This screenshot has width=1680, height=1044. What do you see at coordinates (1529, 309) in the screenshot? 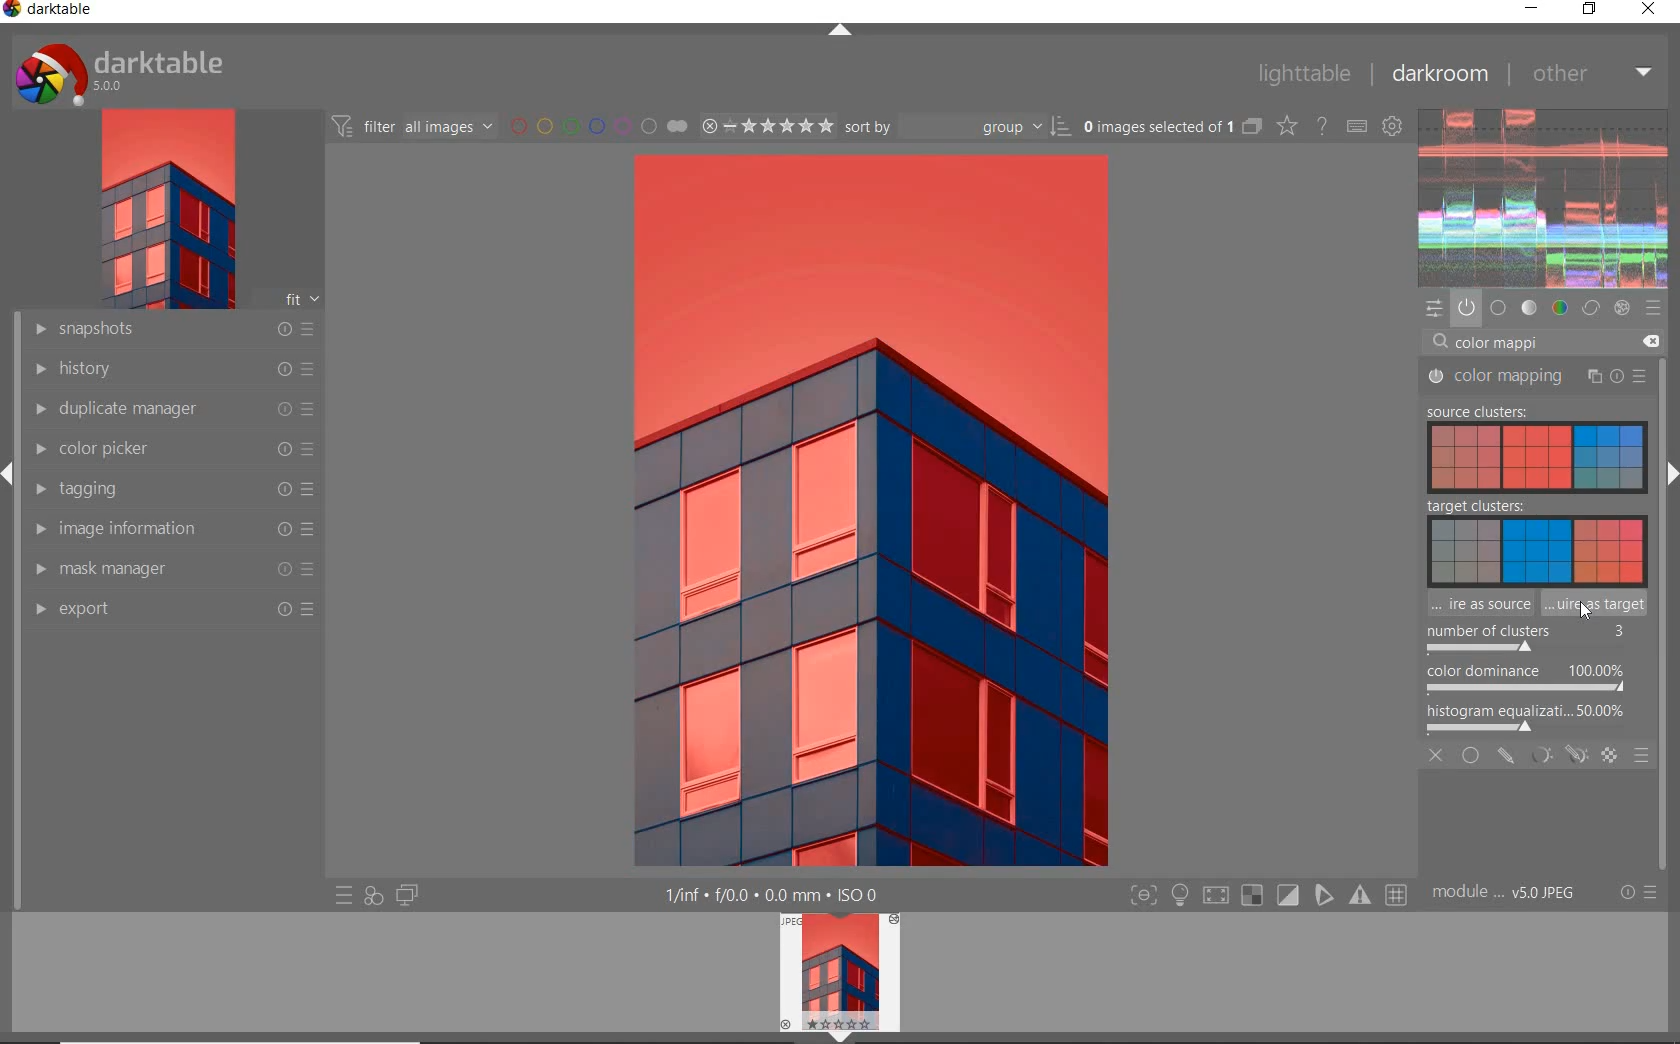
I see `tone` at bounding box center [1529, 309].